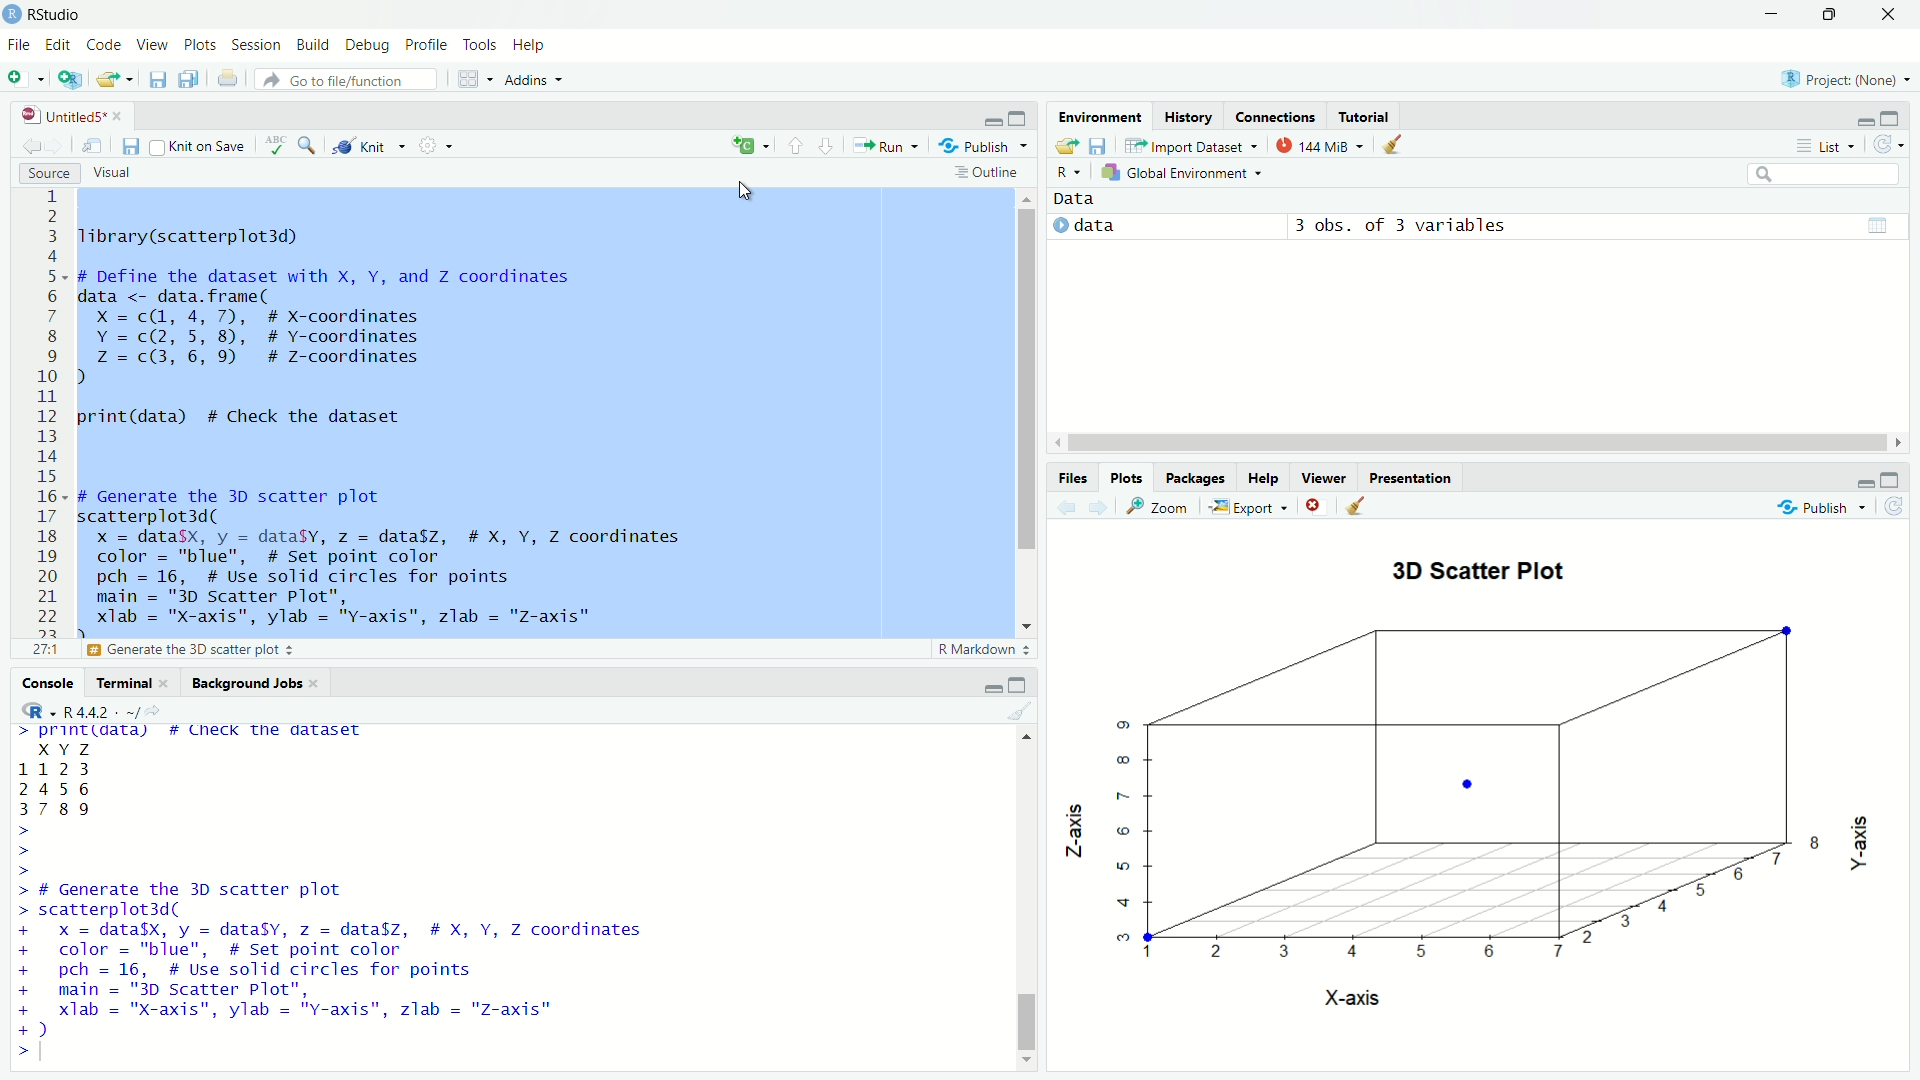  What do you see at coordinates (407, 559) in the screenshot?
I see `# Generate the 3D scatter plotscatterplot3d(x = datasx, y = dataSy, z = data$z, # X, Y, Z coordinatescolor = "blue", # Set point colorpch = 16, # Use solid circles for pointsmain = "3D Scatter Plot",xlab = "X-axis", ylab = "Y-axis", zlab = "Z-axis"` at bounding box center [407, 559].